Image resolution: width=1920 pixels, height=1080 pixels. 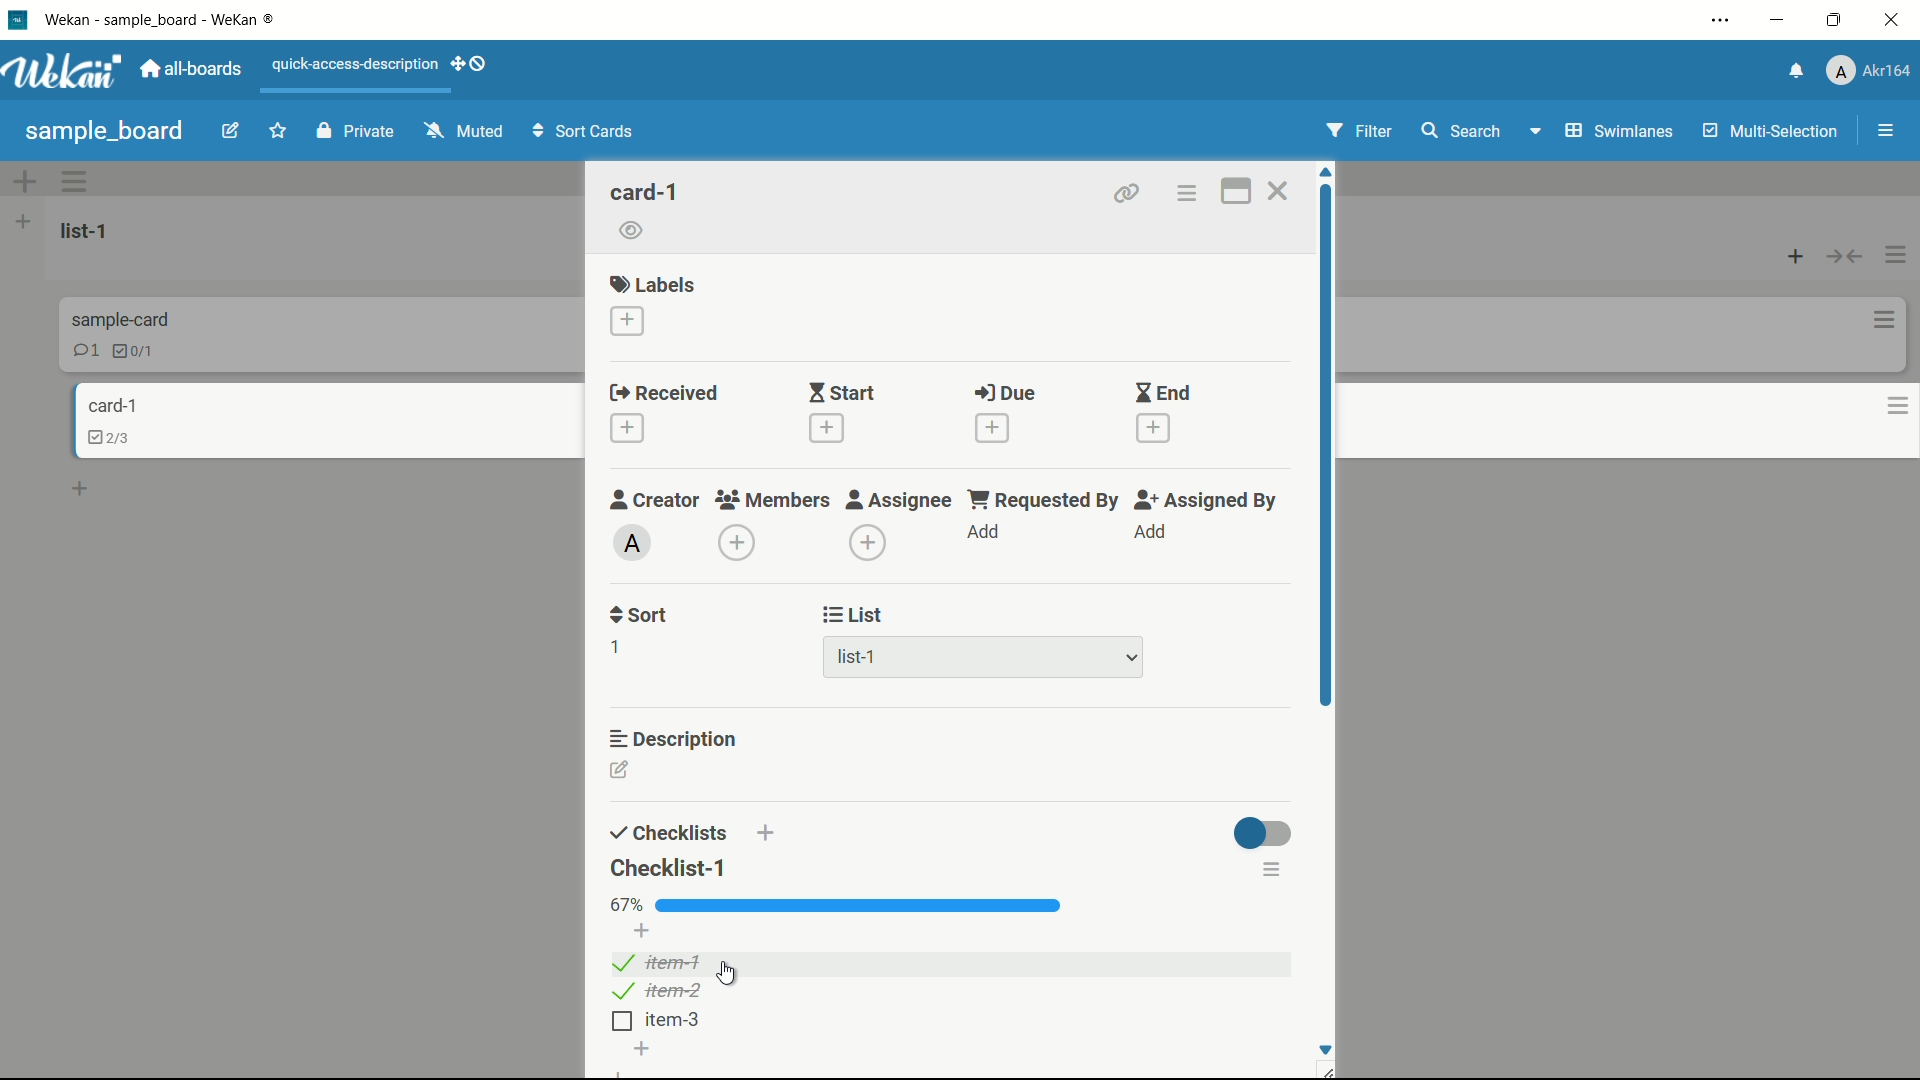 I want to click on checklist, so click(x=105, y=440).